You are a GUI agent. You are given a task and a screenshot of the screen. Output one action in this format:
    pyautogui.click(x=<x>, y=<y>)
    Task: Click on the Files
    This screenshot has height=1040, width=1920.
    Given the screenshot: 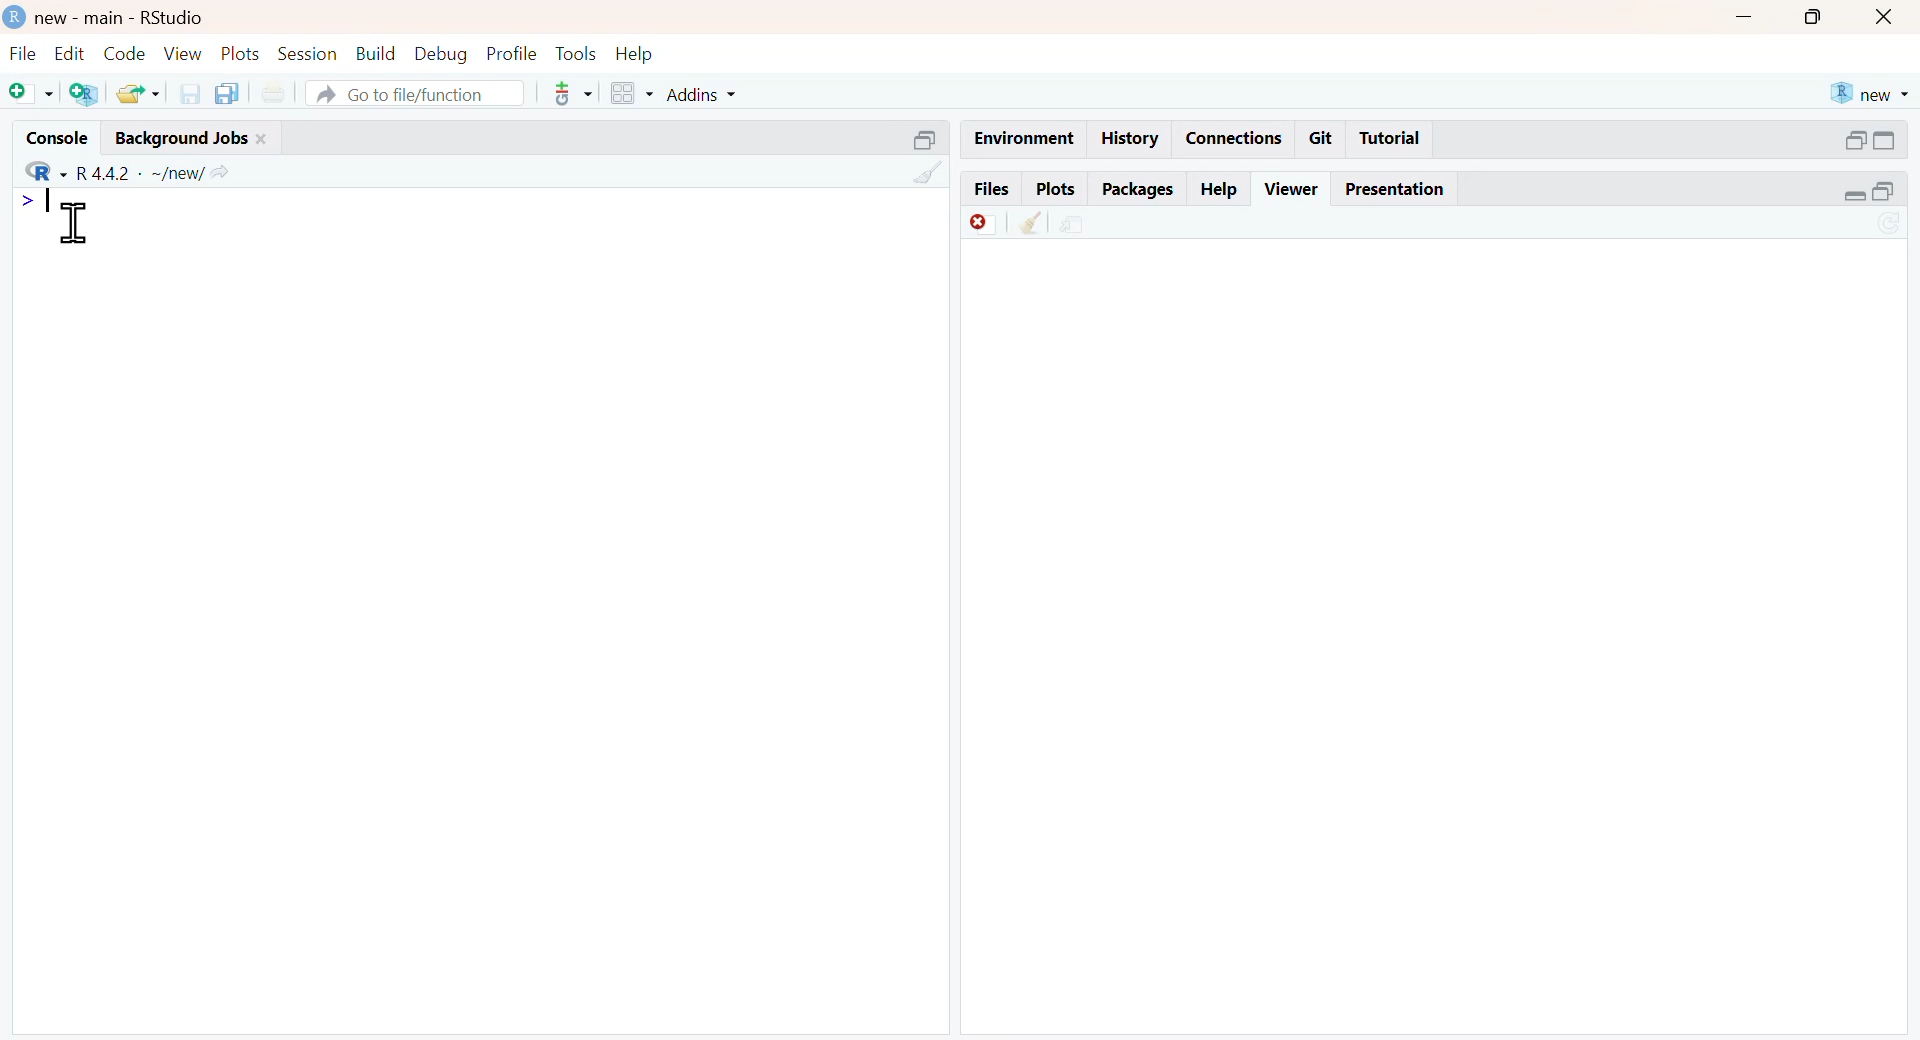 What is the action you would take?
    pyautogui.click(x=992, y=189)
    